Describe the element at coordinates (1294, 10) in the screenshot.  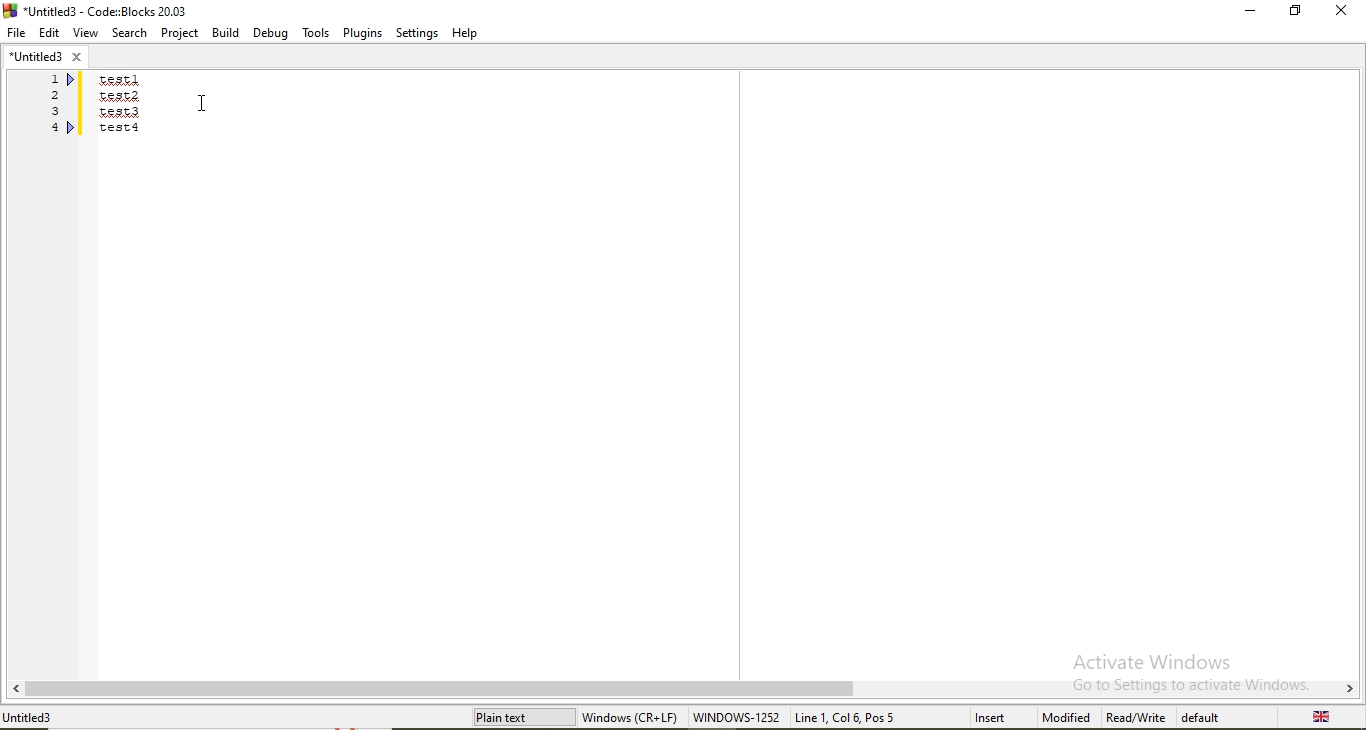
I see `Restore` at that location.